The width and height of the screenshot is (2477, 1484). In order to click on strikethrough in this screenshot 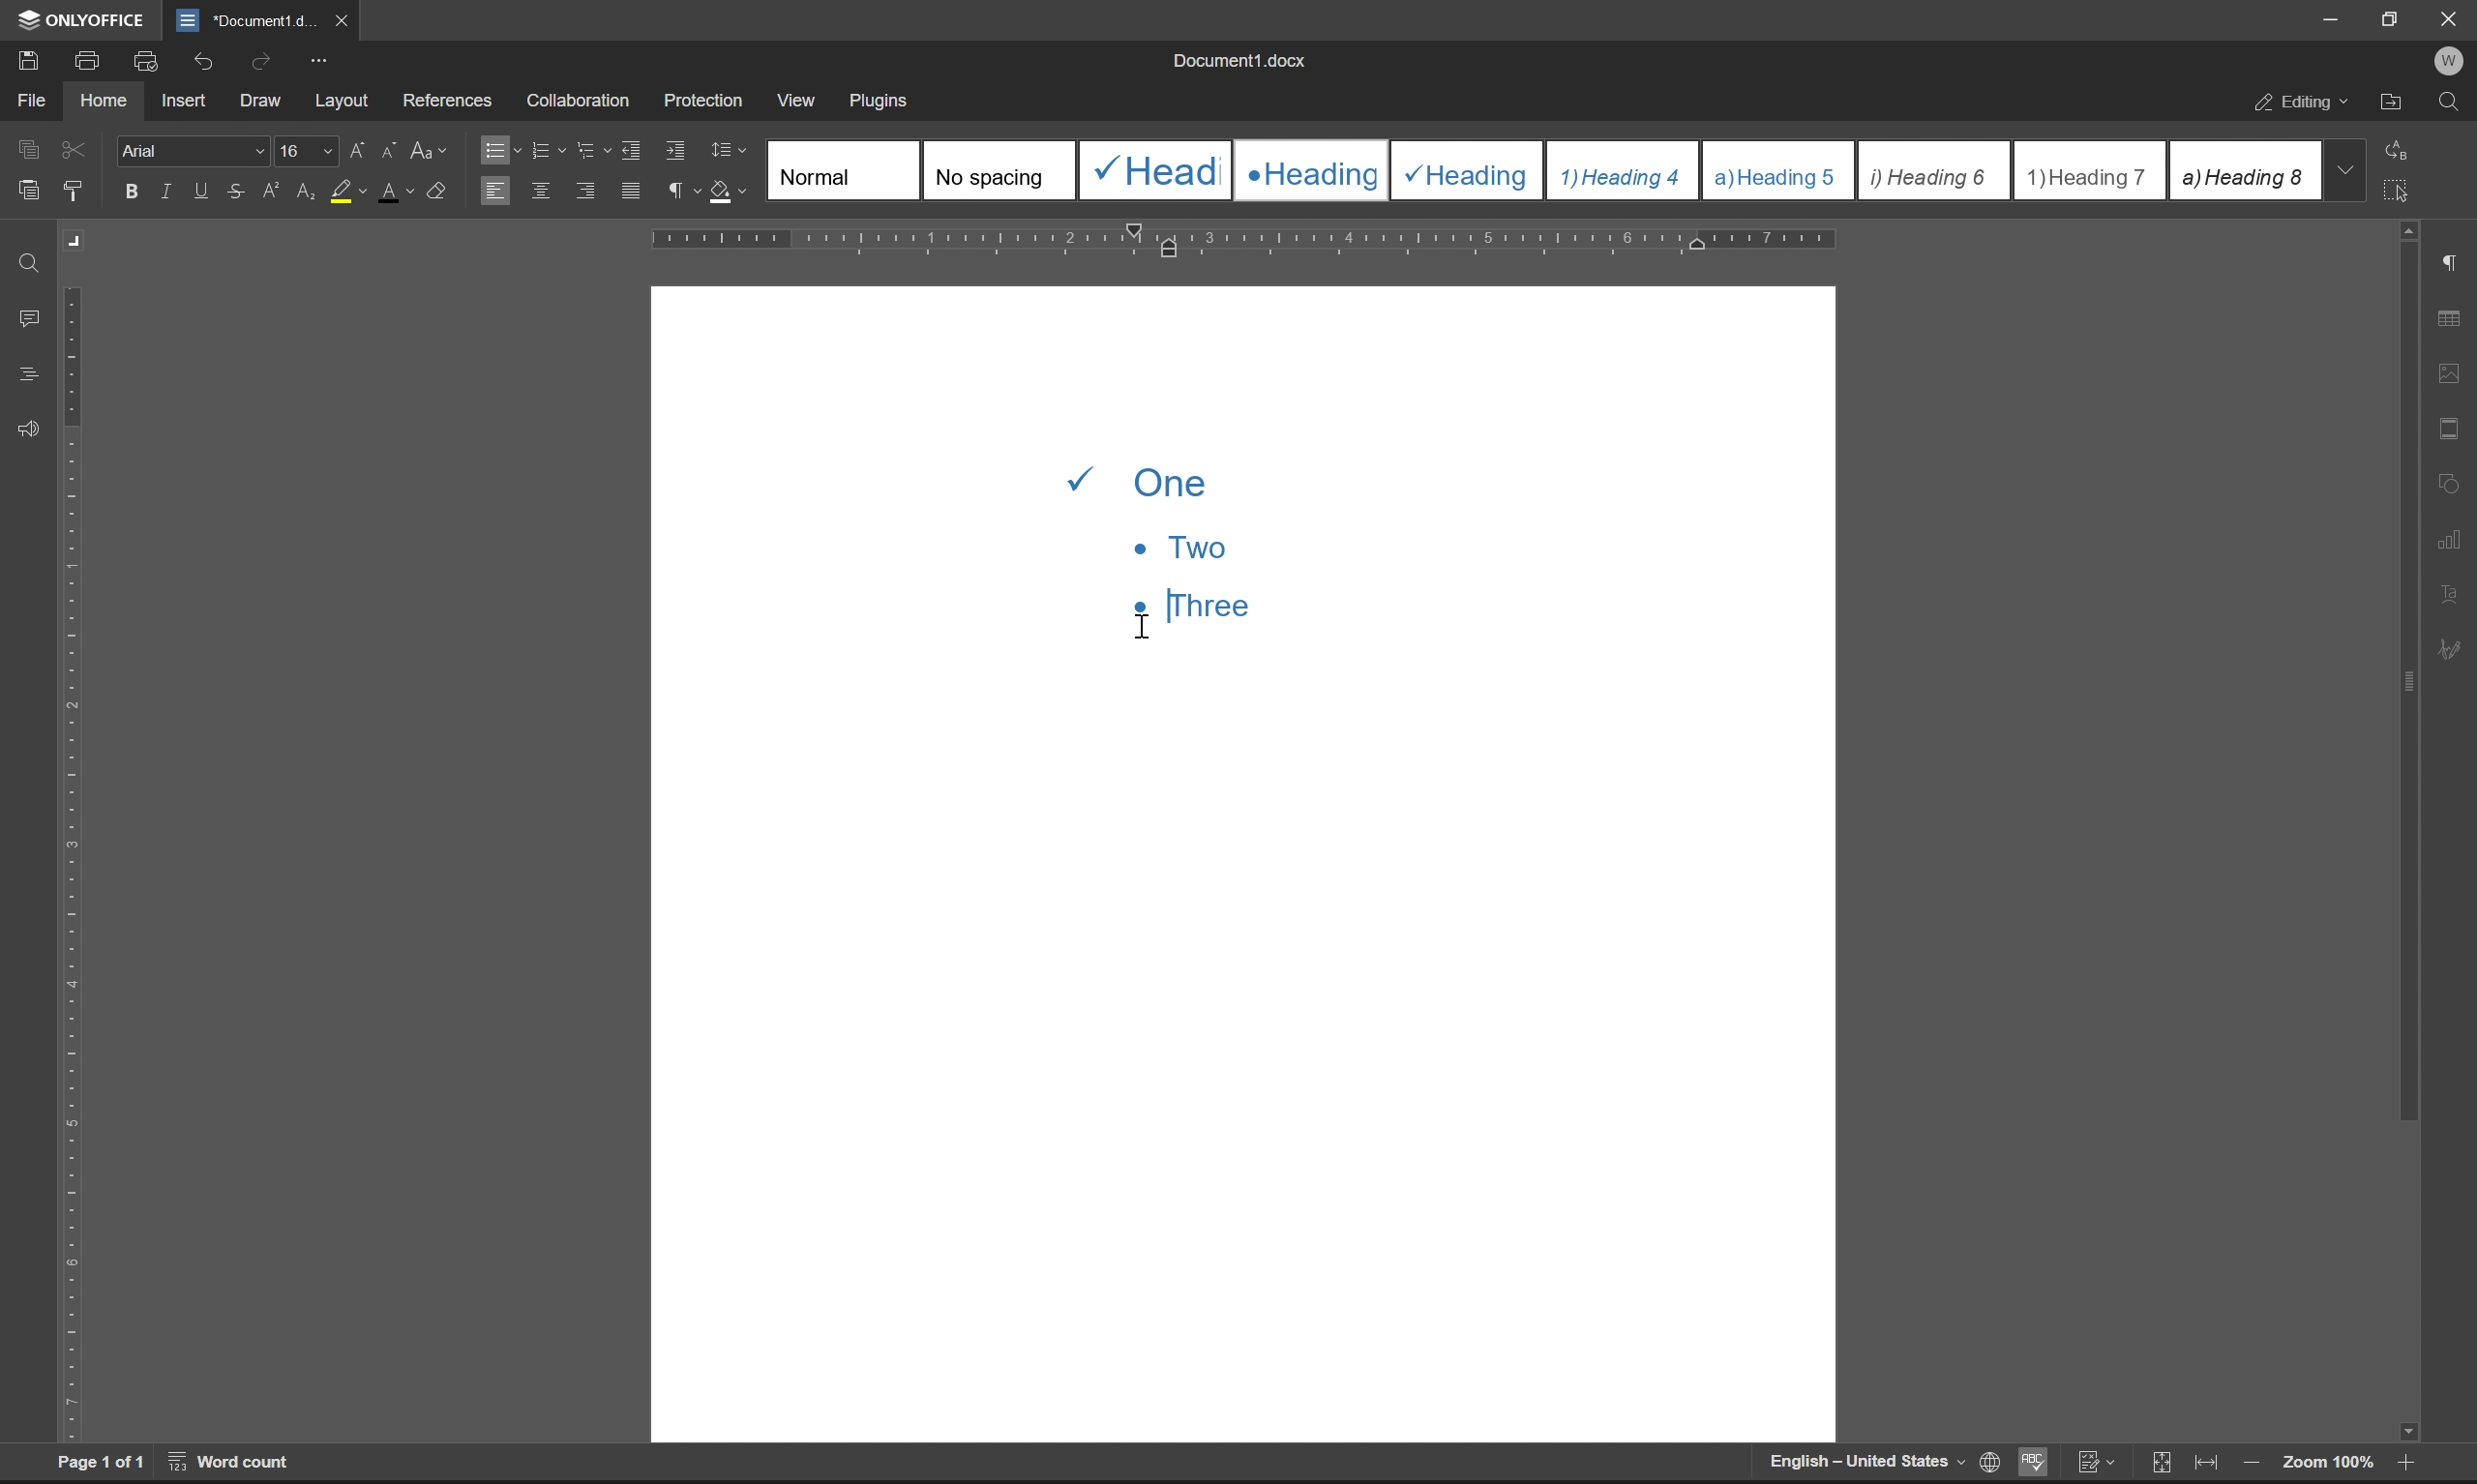, I will do `click(239, 190)`.